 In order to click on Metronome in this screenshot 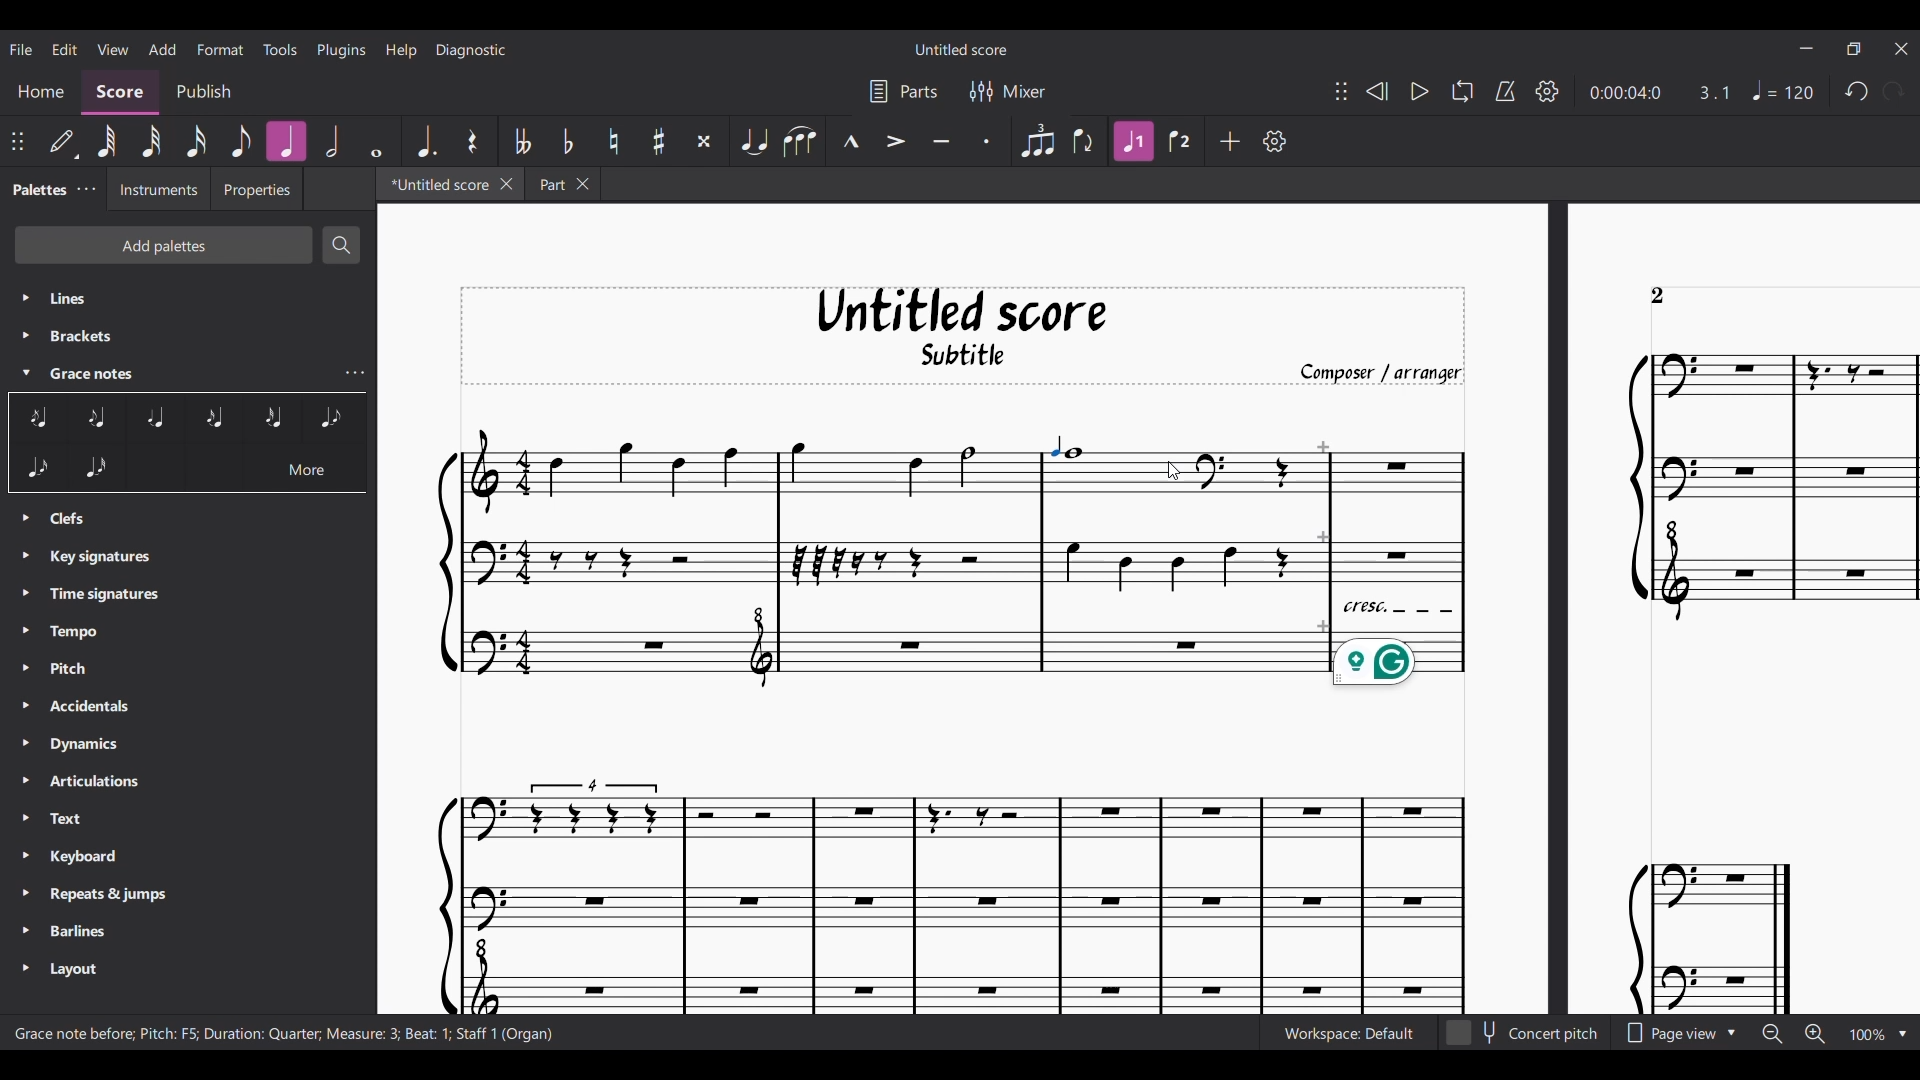, I will do `click(1505, 91)`.